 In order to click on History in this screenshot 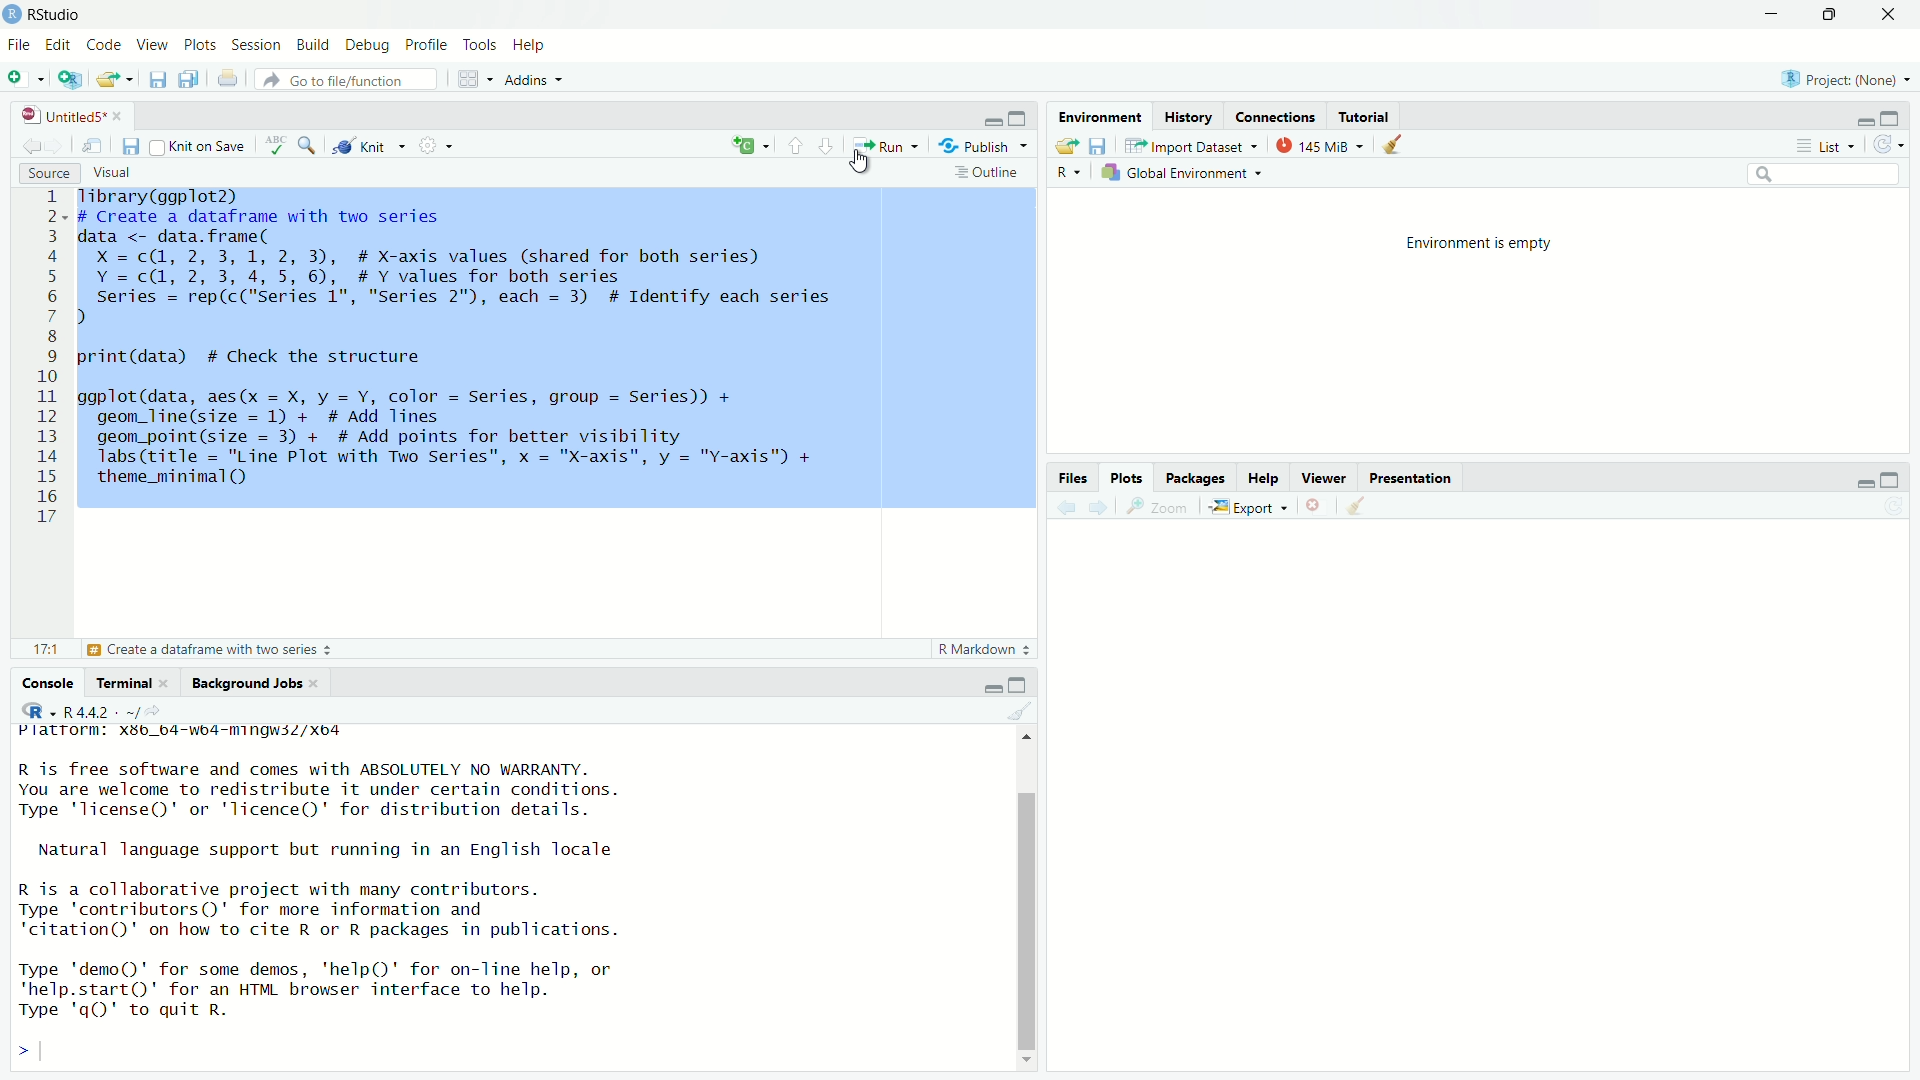, I will do `click(1187, 118)`.